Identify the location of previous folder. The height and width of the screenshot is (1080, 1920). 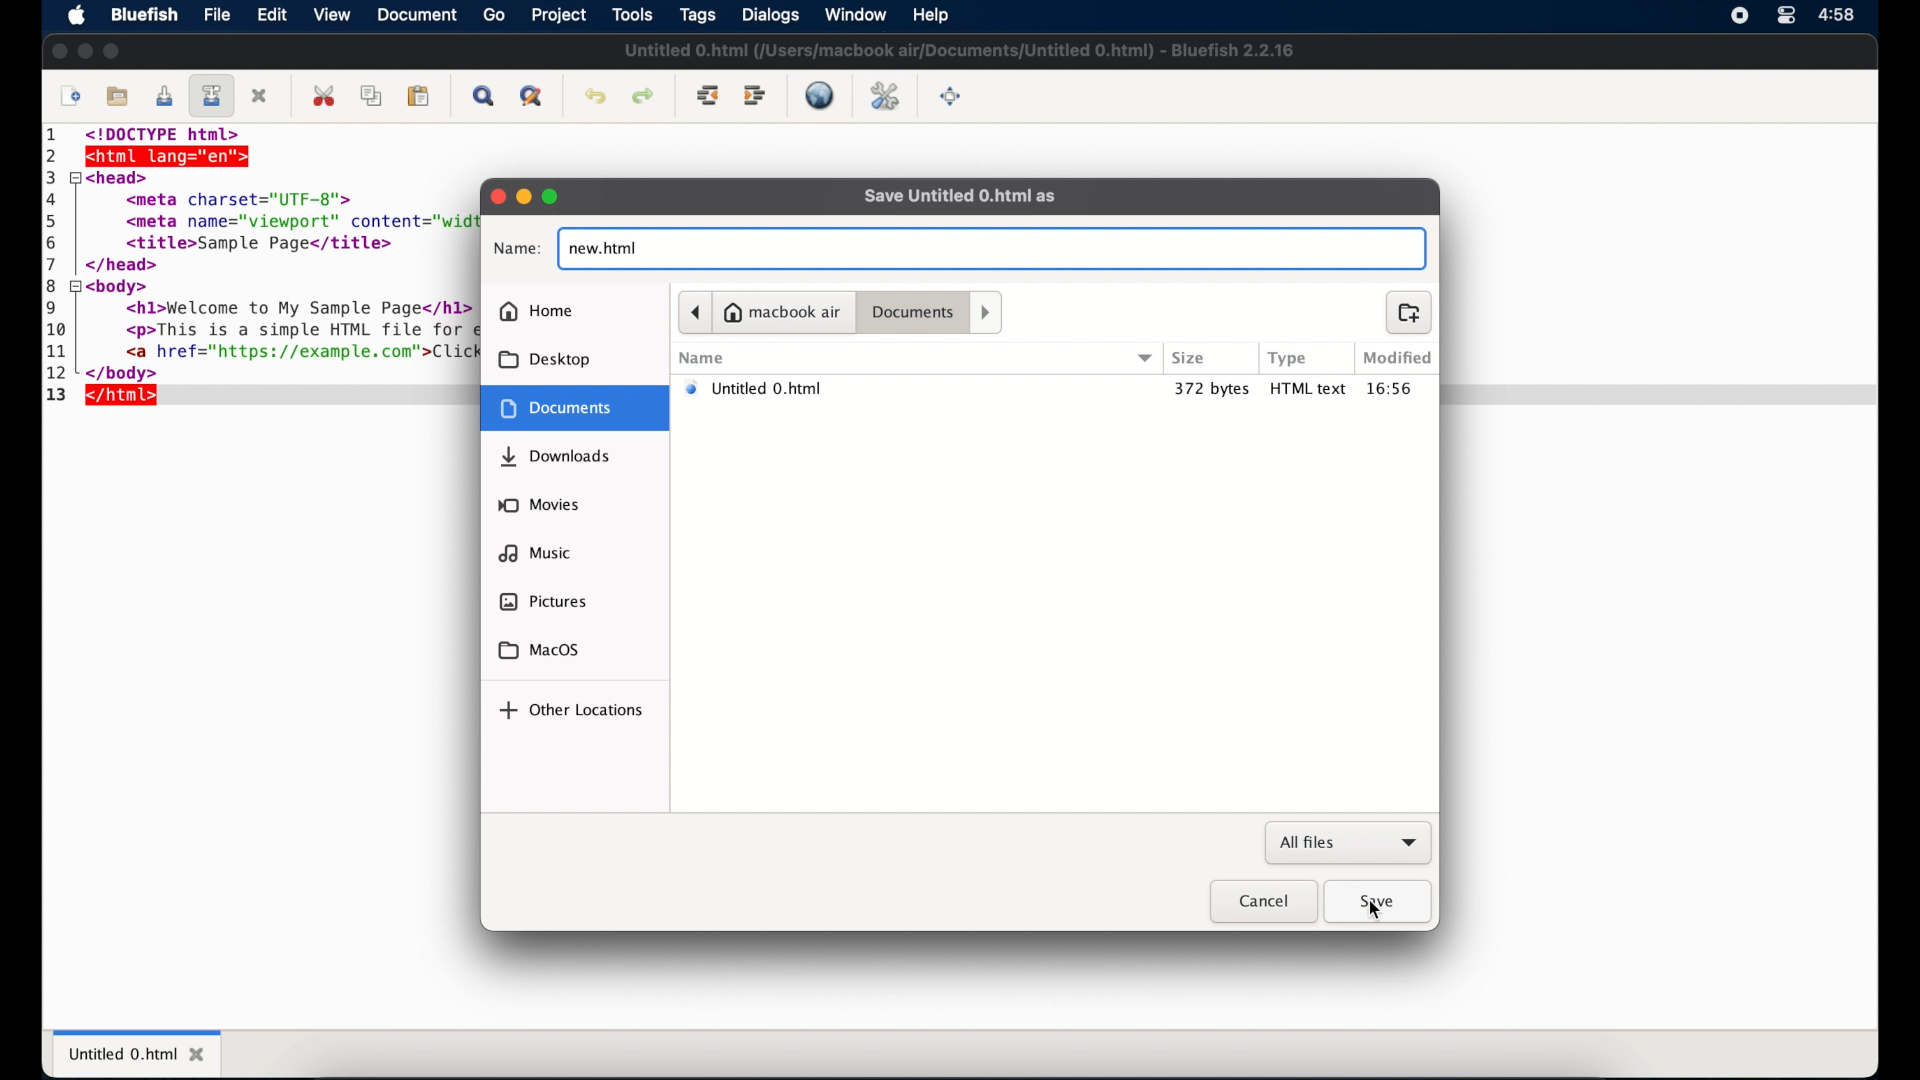
(695, 313).